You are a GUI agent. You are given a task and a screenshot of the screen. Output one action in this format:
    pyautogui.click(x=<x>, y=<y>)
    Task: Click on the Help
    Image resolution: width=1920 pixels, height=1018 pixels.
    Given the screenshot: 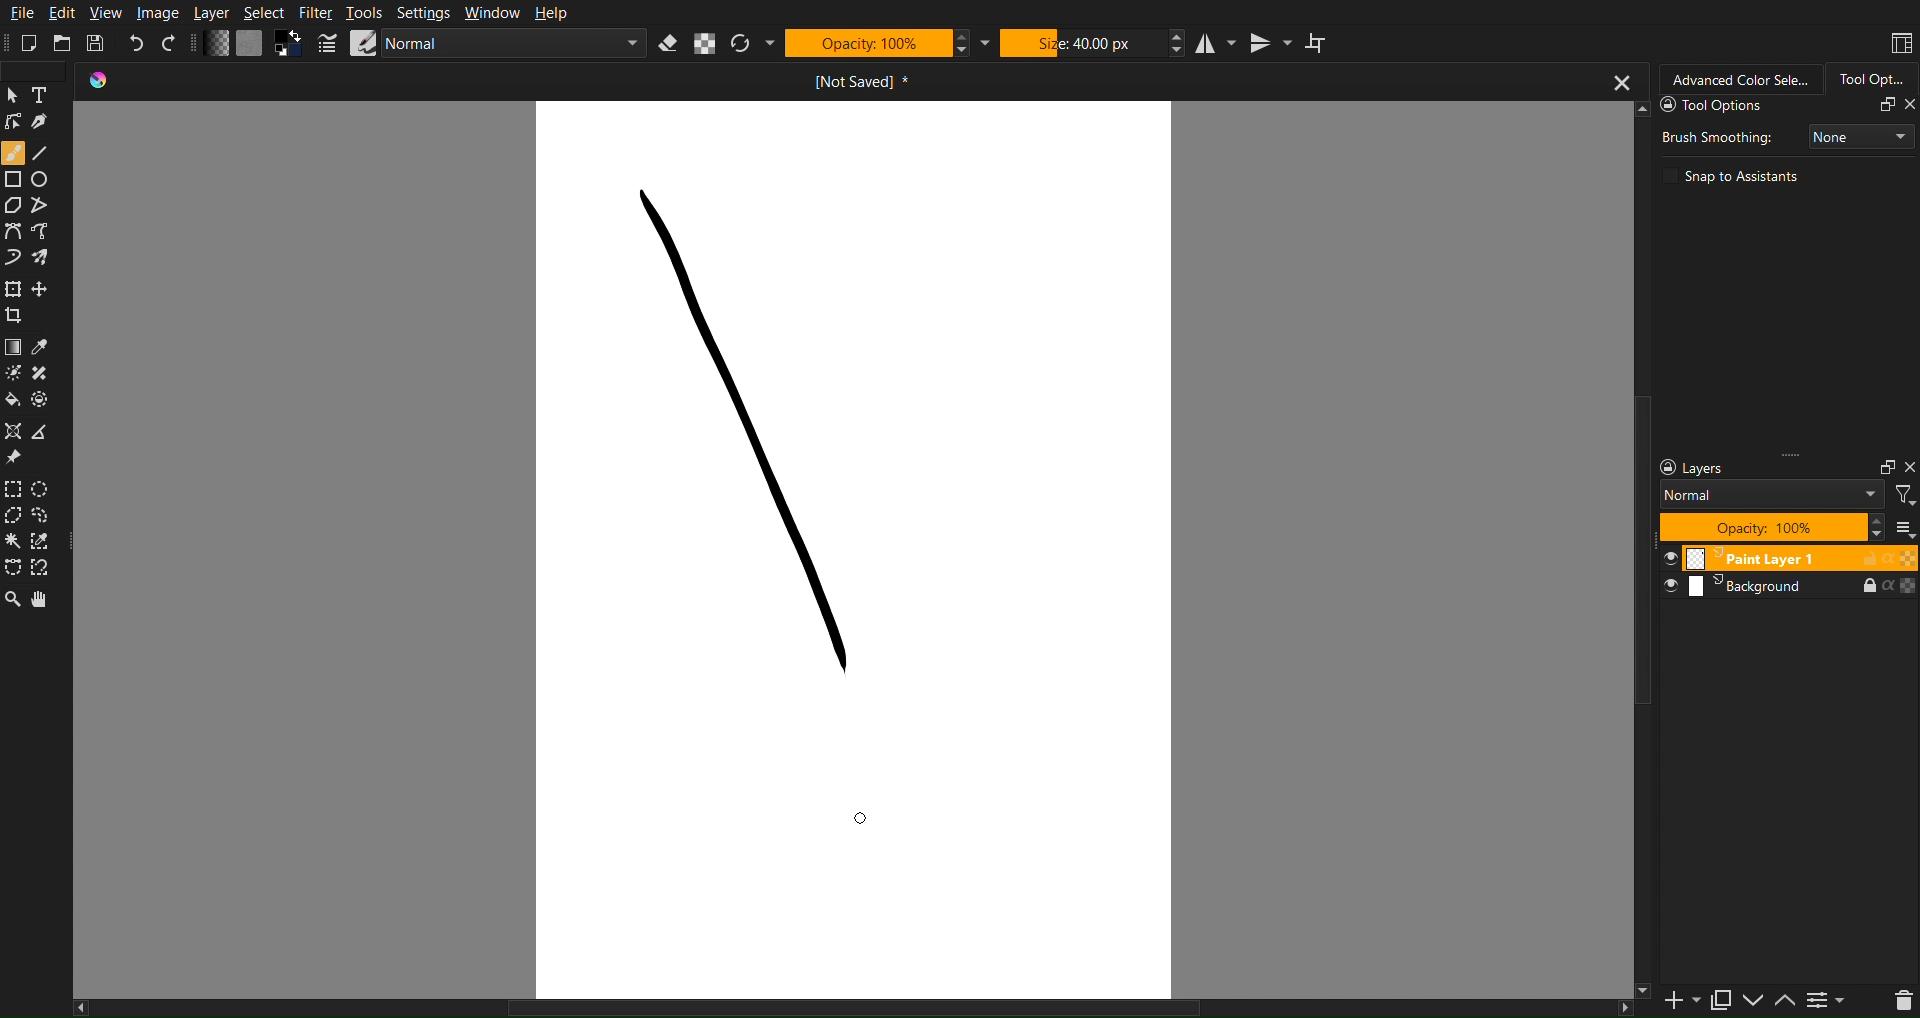 What is the action you would take?
    pyautogui.click(x=552, y=12)
    